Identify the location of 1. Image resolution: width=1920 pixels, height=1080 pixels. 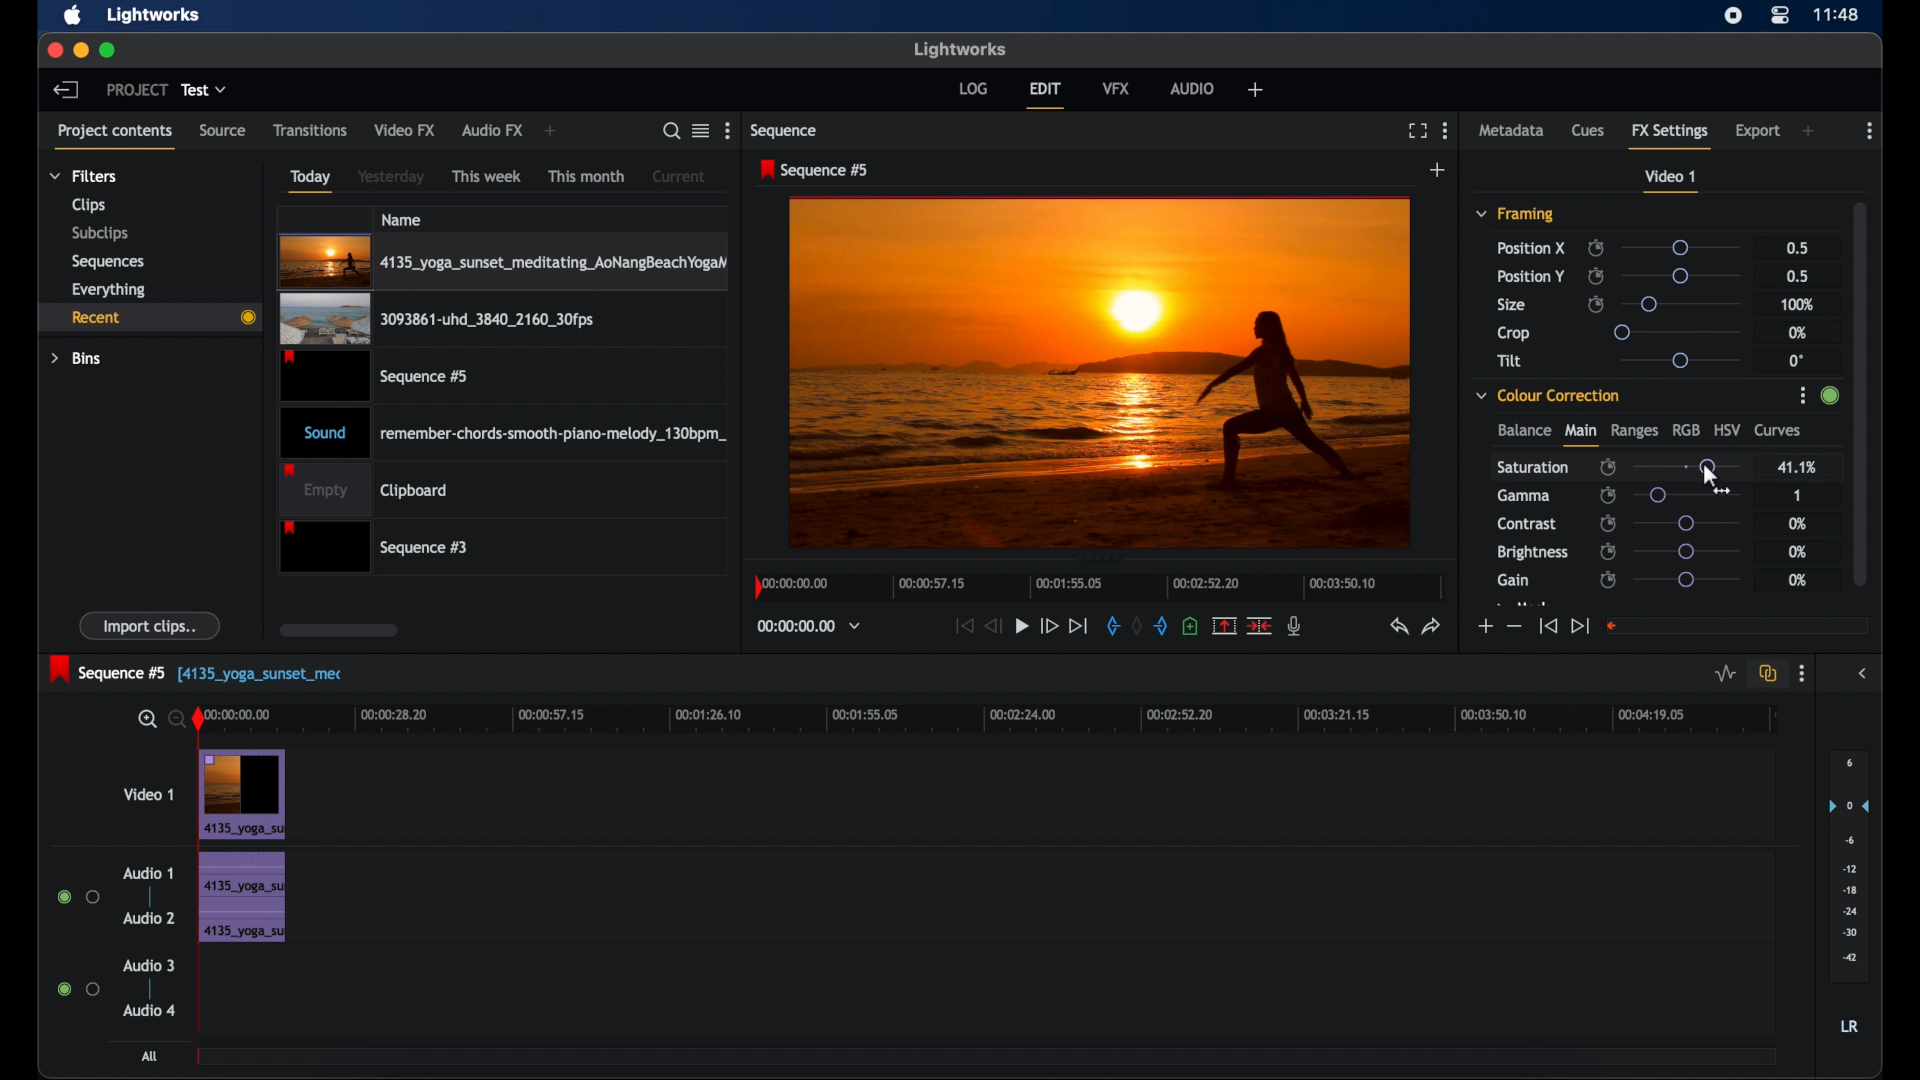
(1796, 495).